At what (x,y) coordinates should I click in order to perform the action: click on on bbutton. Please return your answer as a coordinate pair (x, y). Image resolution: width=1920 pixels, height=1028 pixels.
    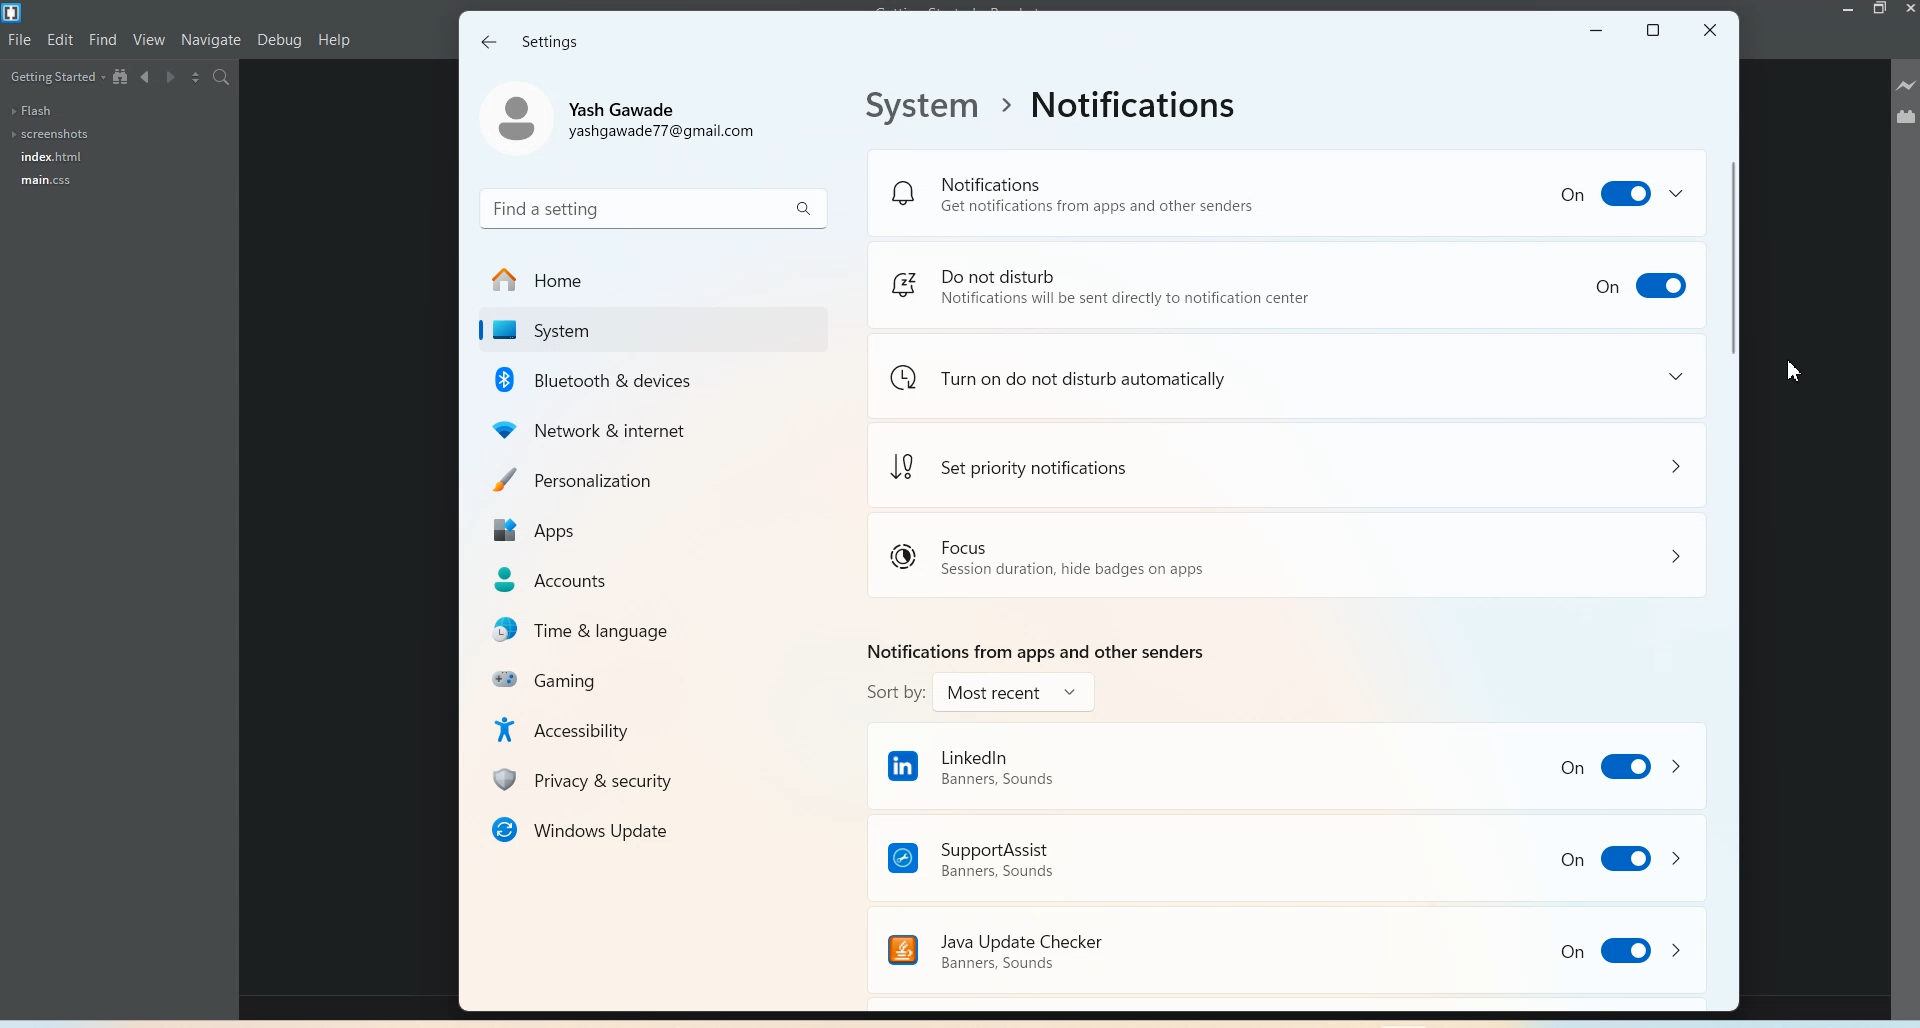
    Looking at the image, I should click on (1631, 192).